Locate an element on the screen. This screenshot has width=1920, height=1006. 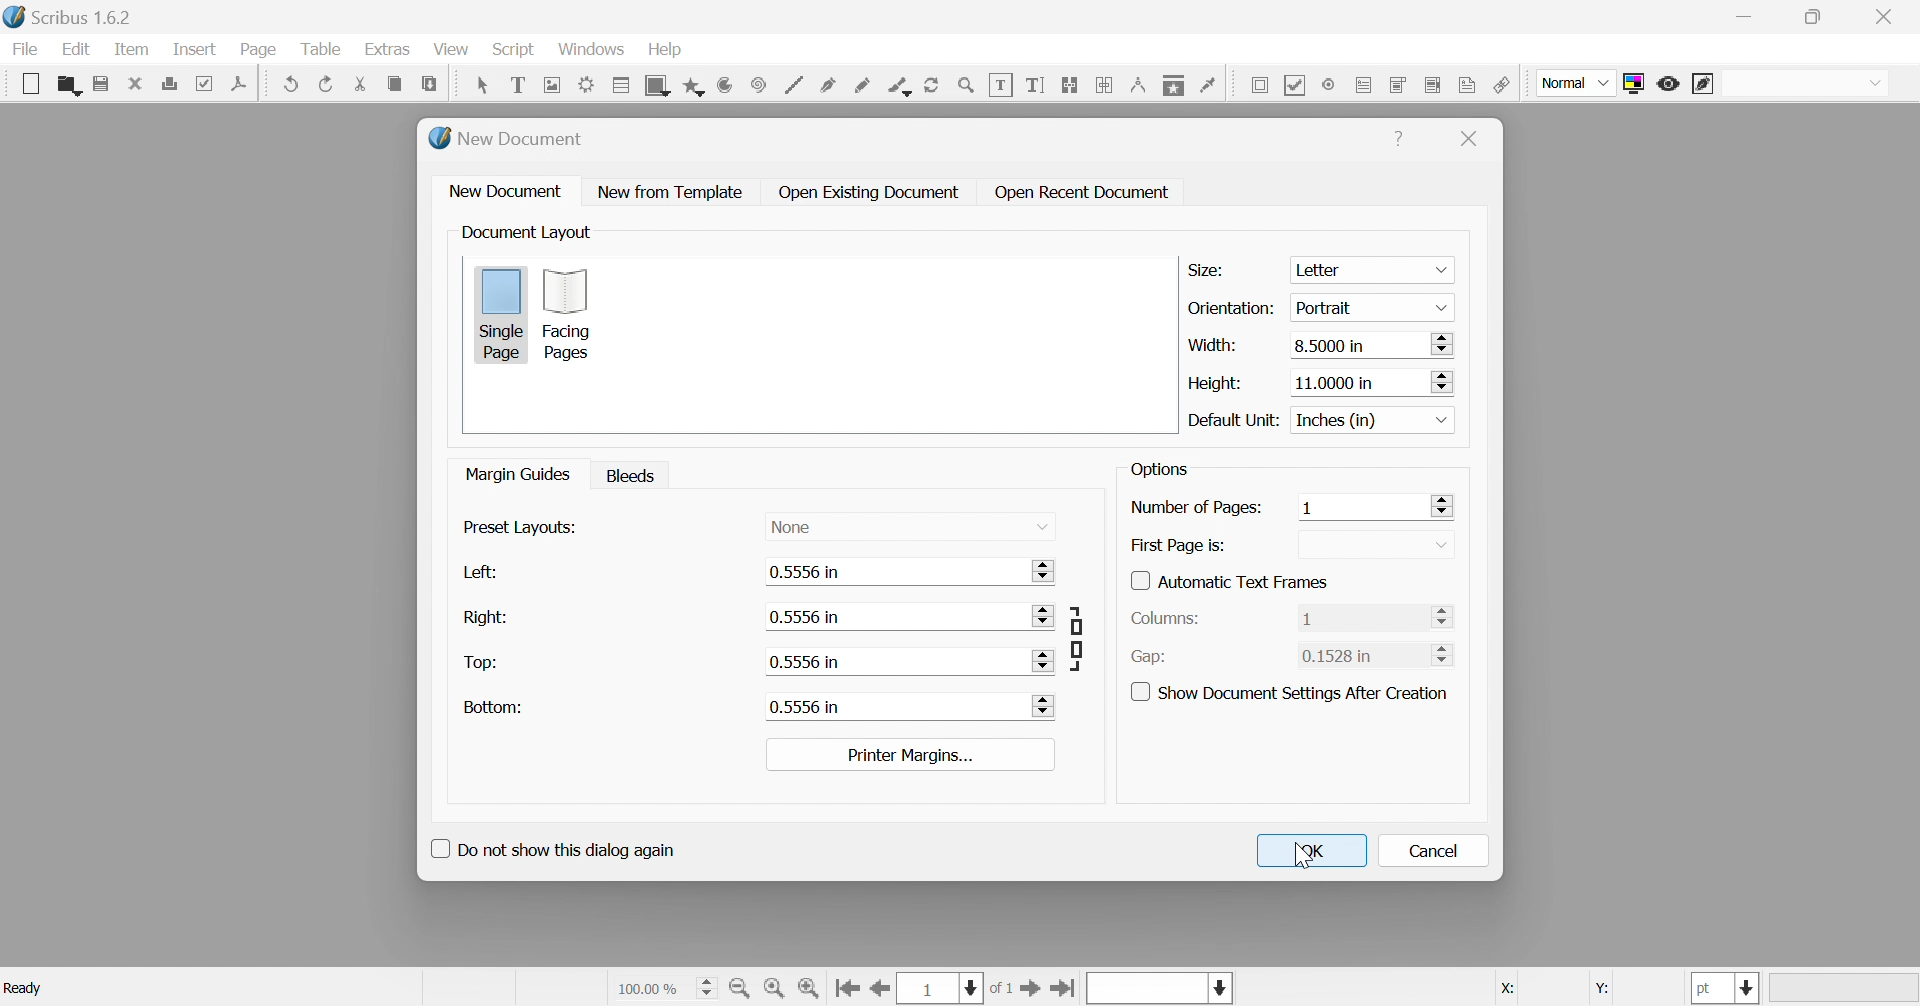
select current unit is located at coordinates (1727, 989).